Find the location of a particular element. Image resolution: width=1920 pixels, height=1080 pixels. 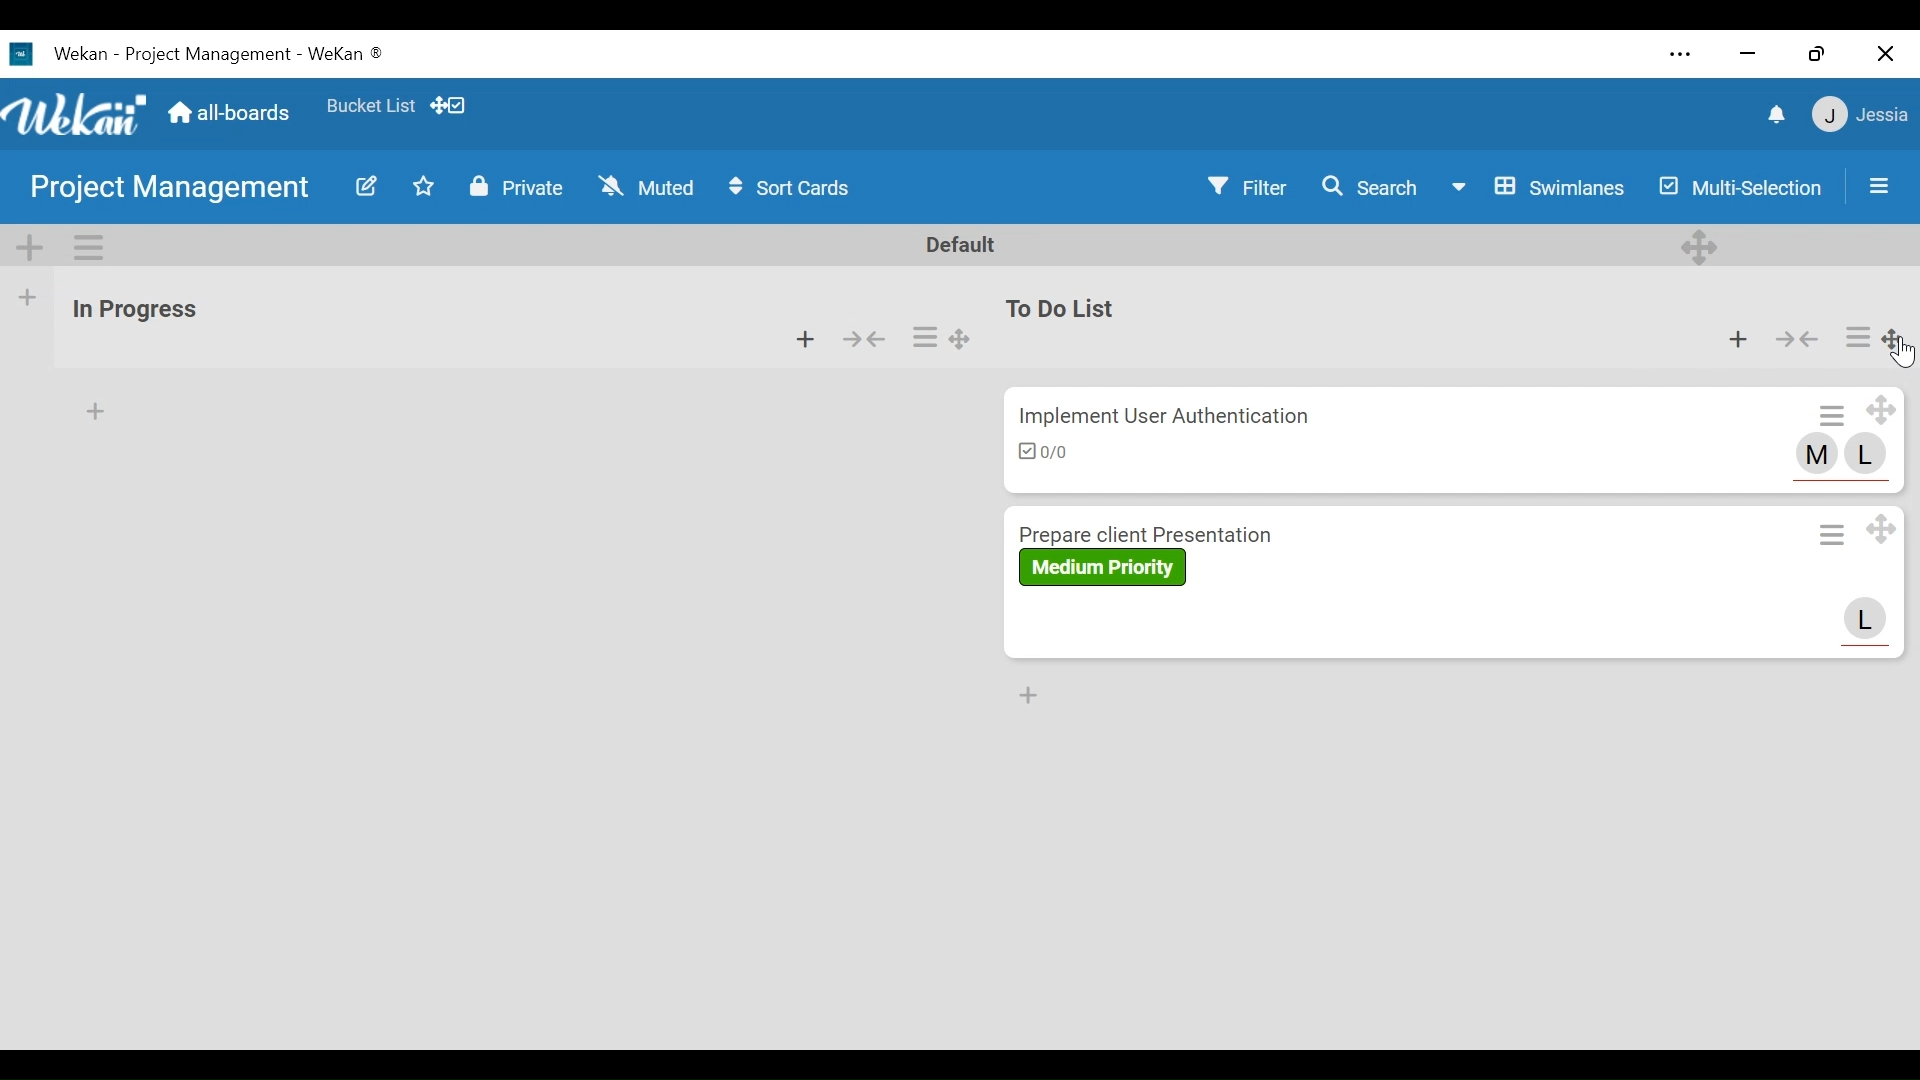

Drag Board is located at coordinates (1893, 338).